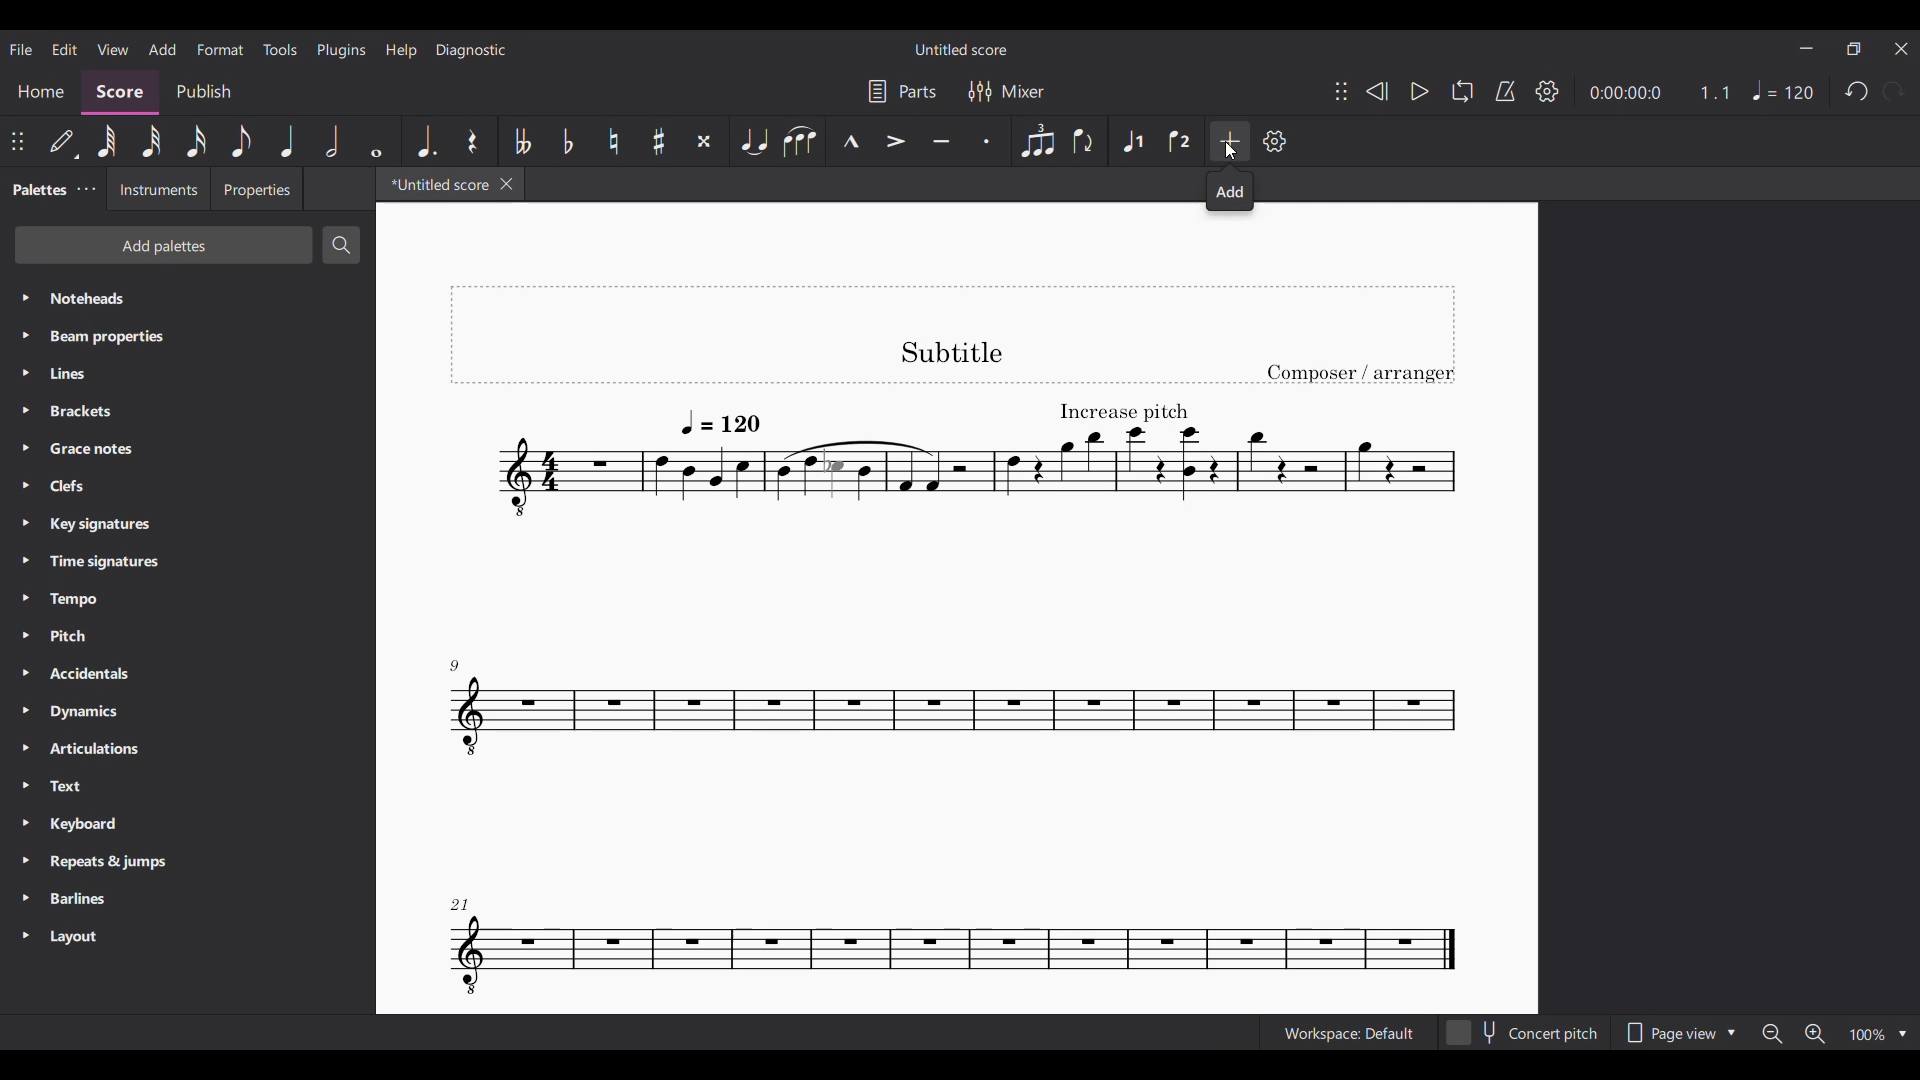 Image resolution: width=1920 pixels, height=1080 pixels. What do you see at coordinates (64, 141) in the screenshot?
I see `Default` at bounding box center [64, 141].